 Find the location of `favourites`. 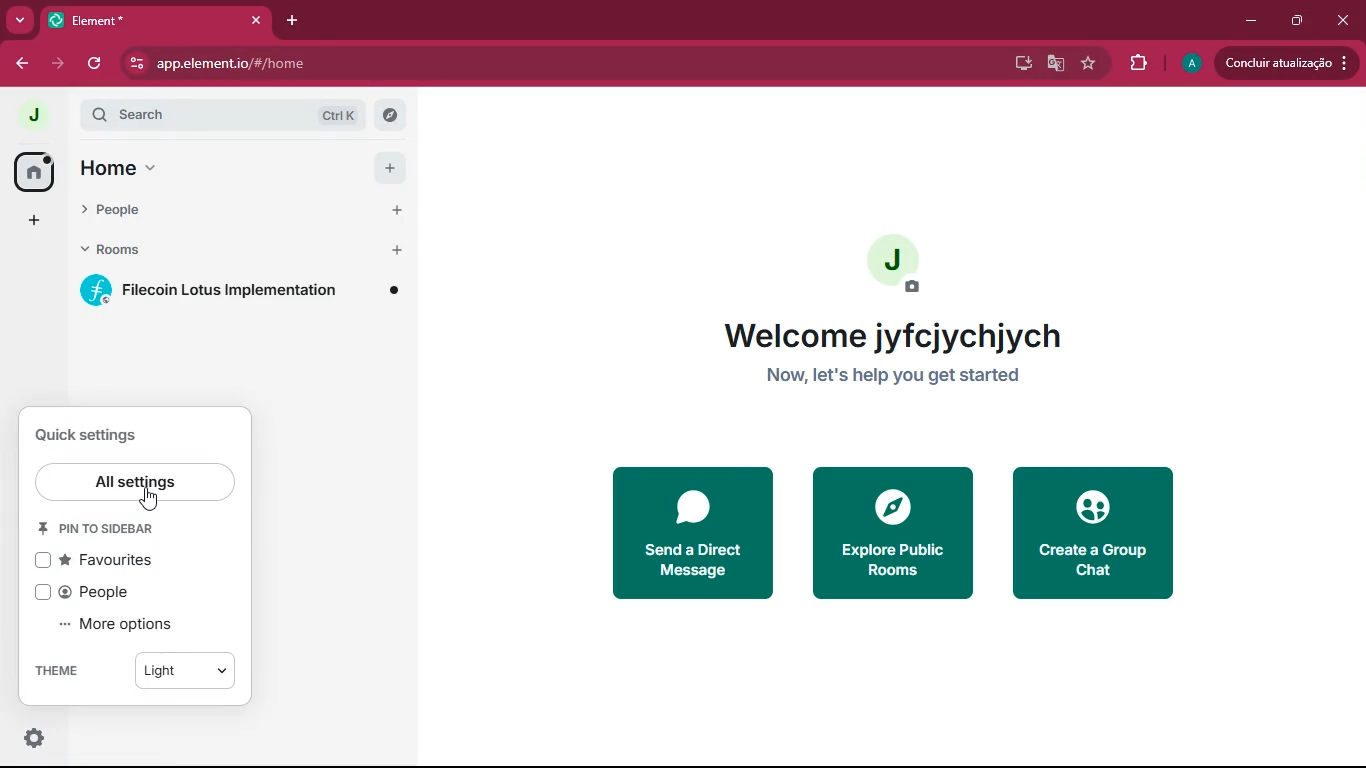

favourites is located at coordinates (107, 561).